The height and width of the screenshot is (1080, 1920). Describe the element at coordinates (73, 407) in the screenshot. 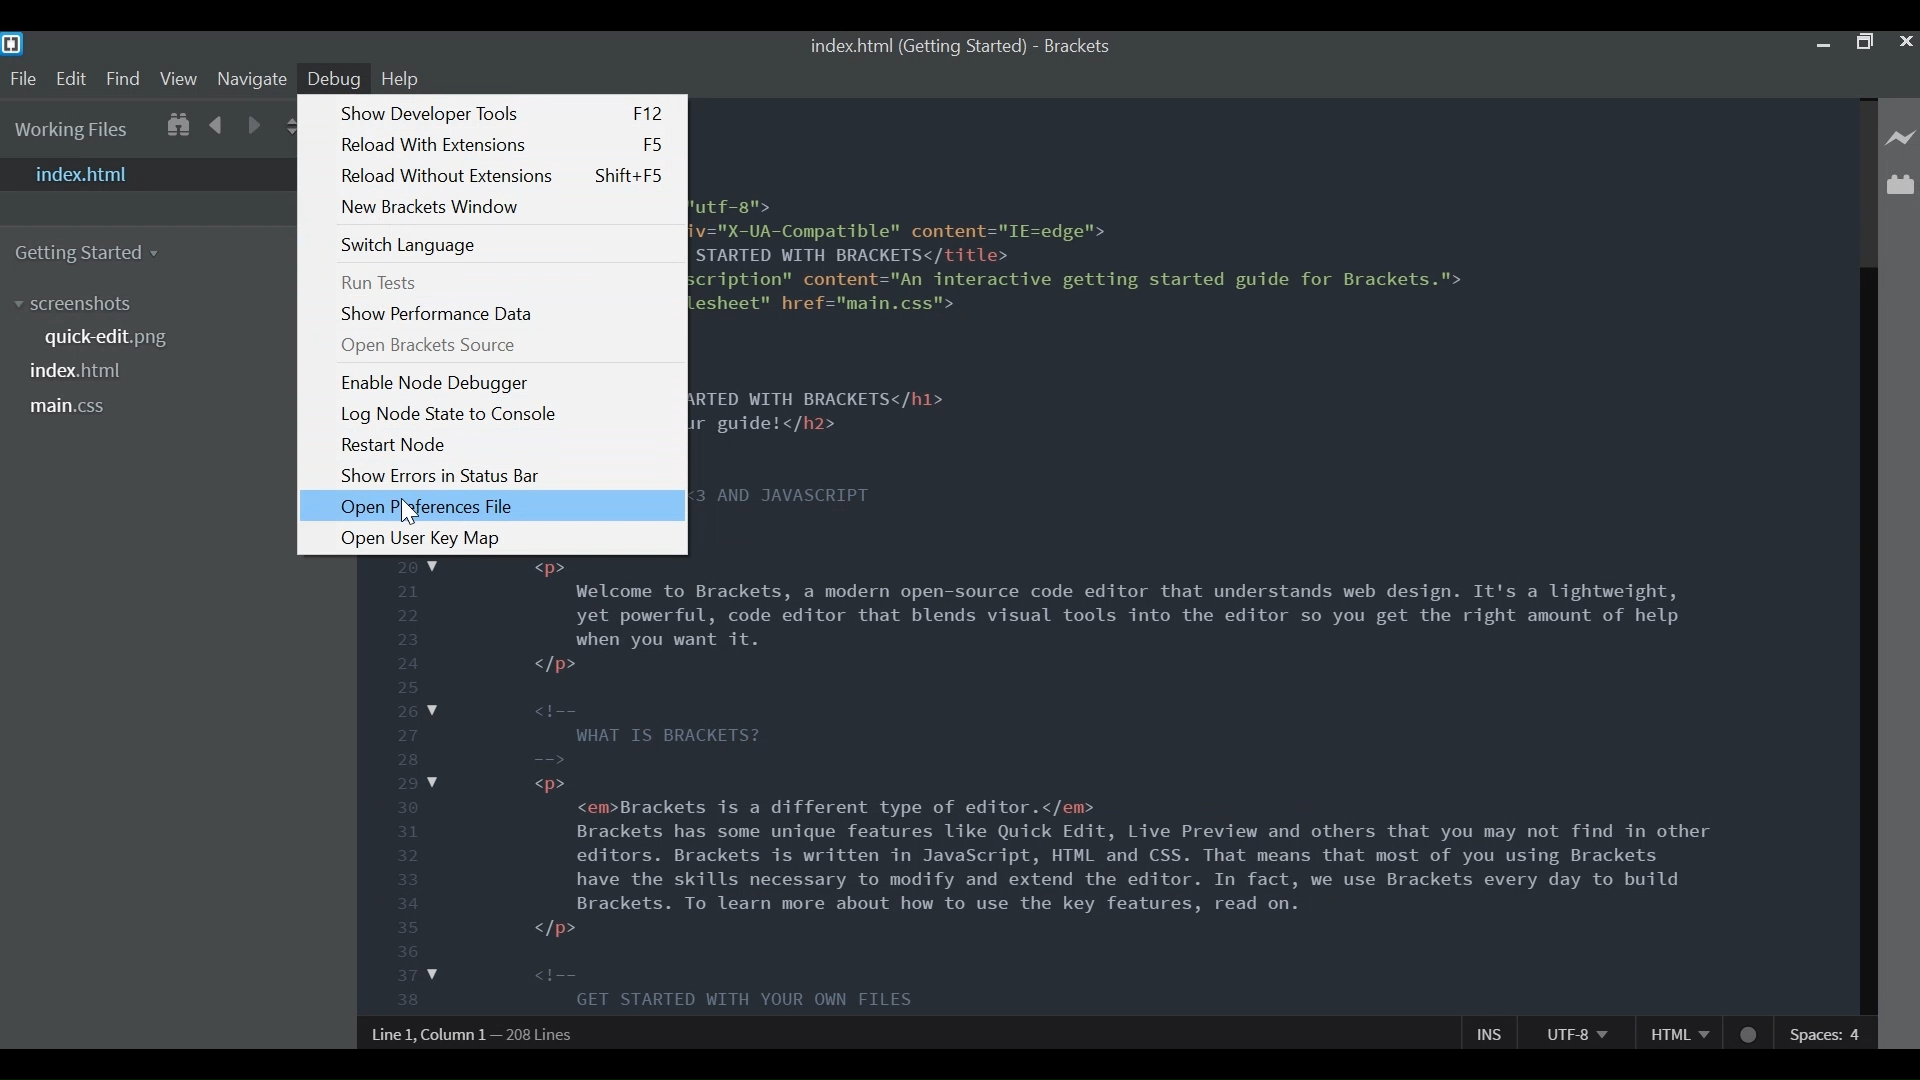

I see `main.css` at that location.